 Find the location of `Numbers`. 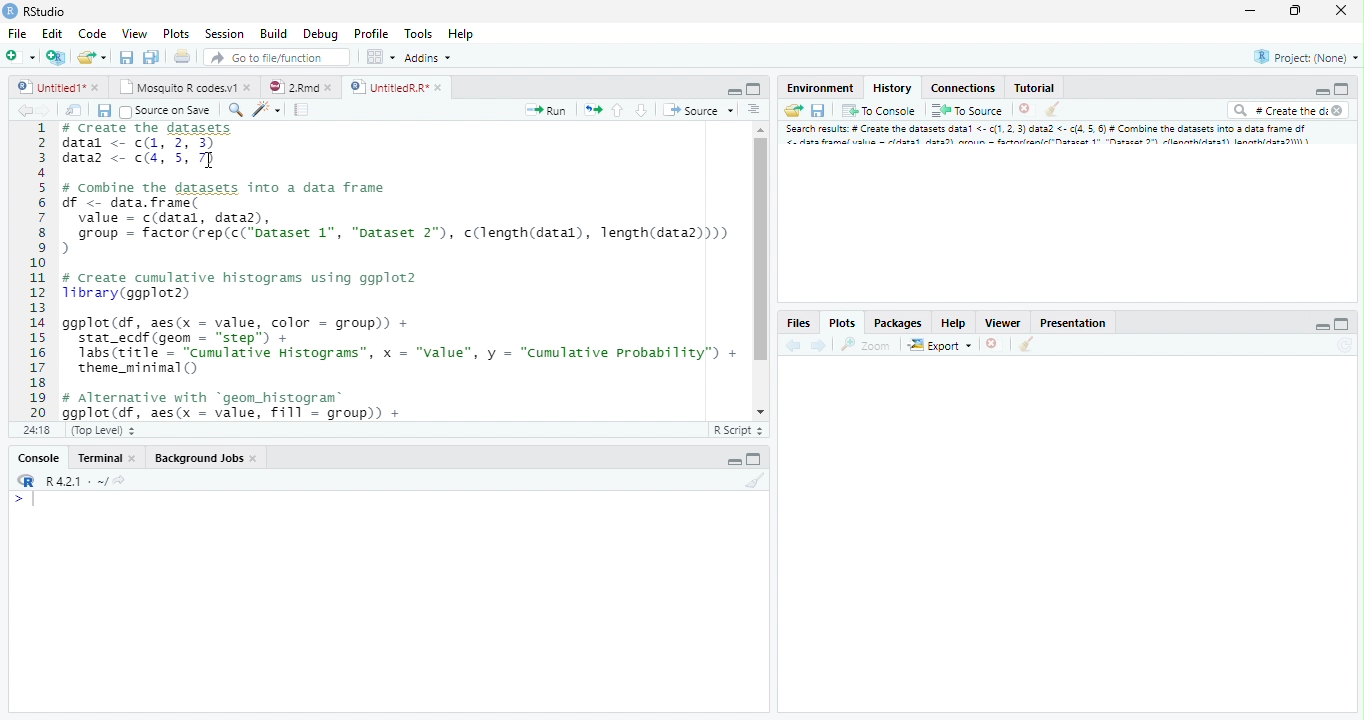

Numbers is located at coordinates (40, 269).